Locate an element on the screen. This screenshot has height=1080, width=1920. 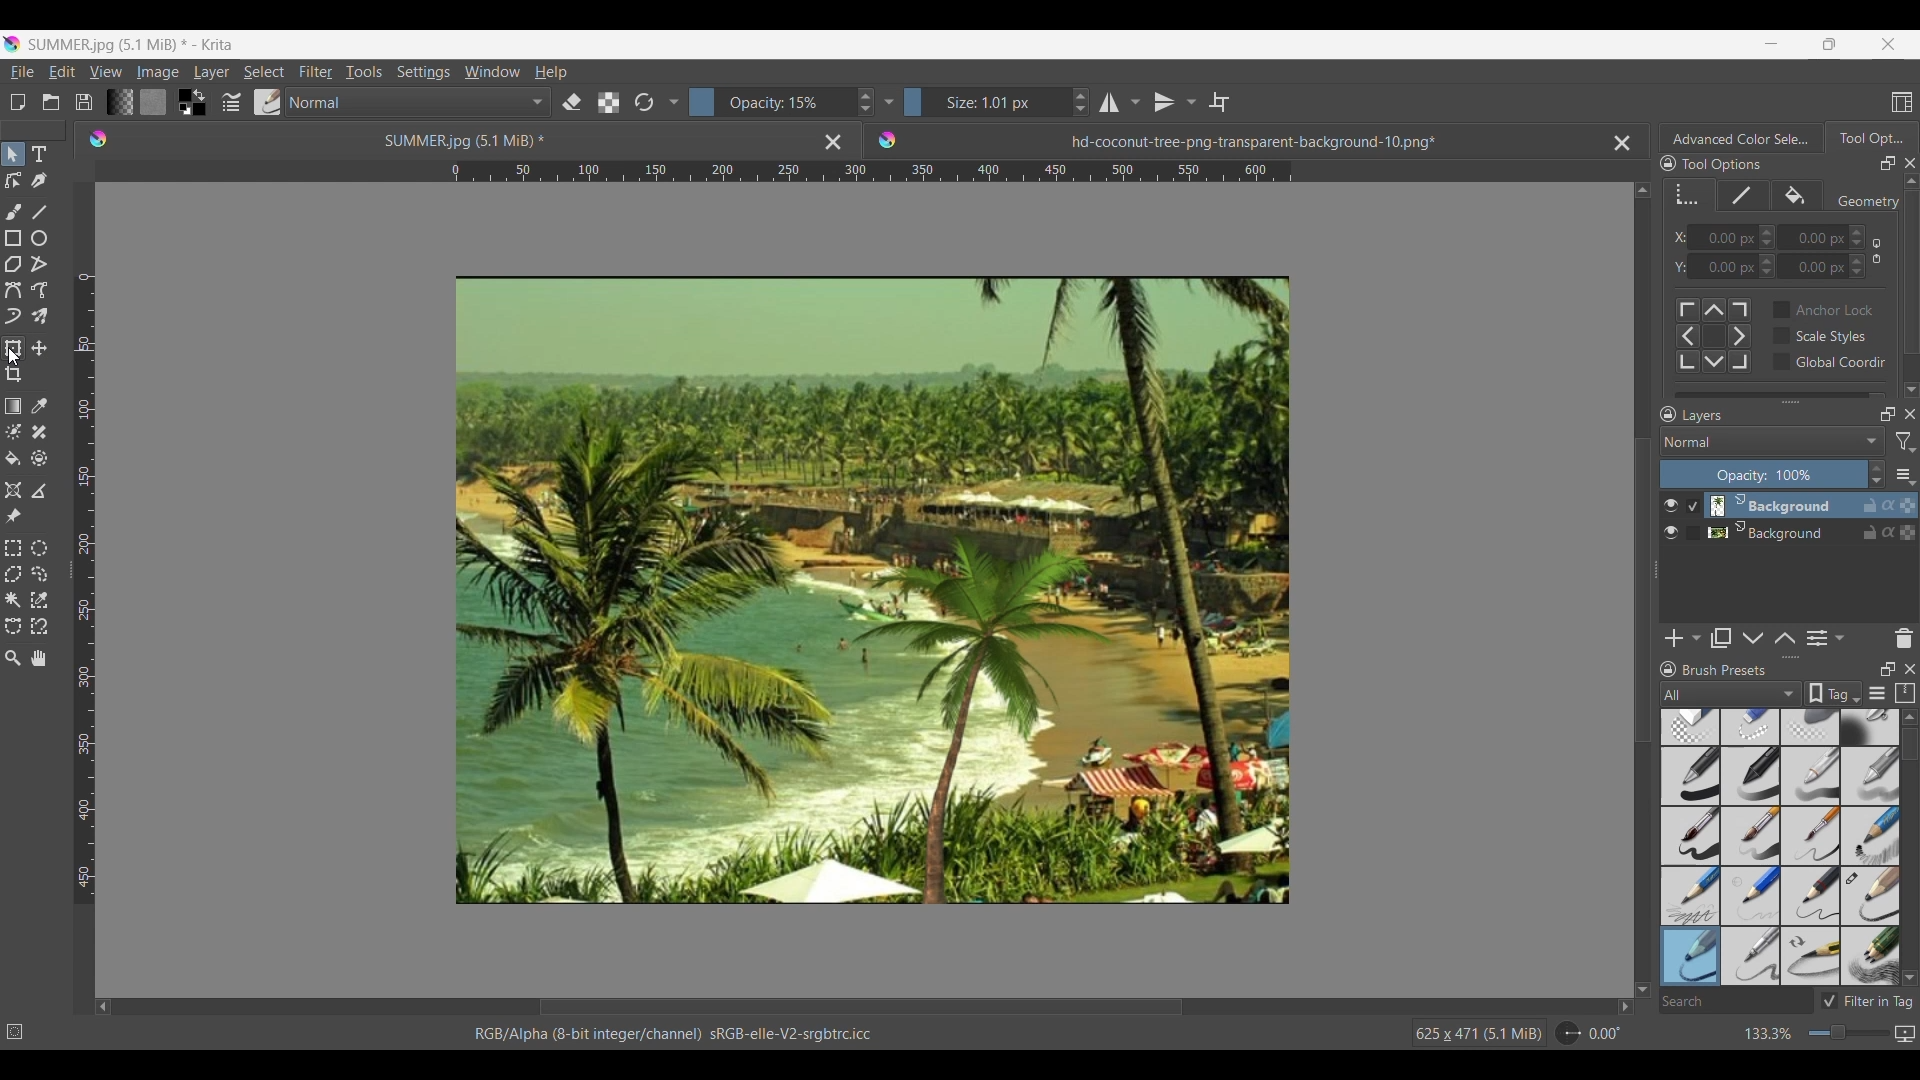
No current selection is located at coordinates (20, 1028).